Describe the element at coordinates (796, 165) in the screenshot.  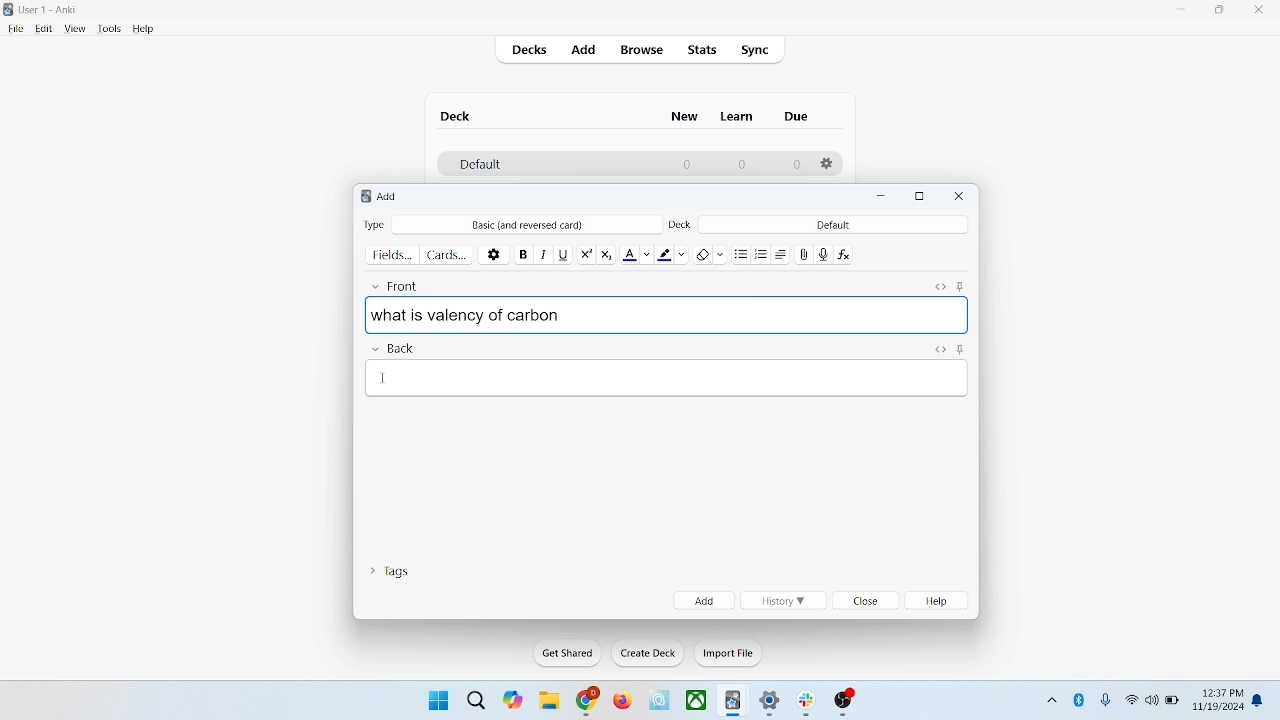
I see `0` at that location.